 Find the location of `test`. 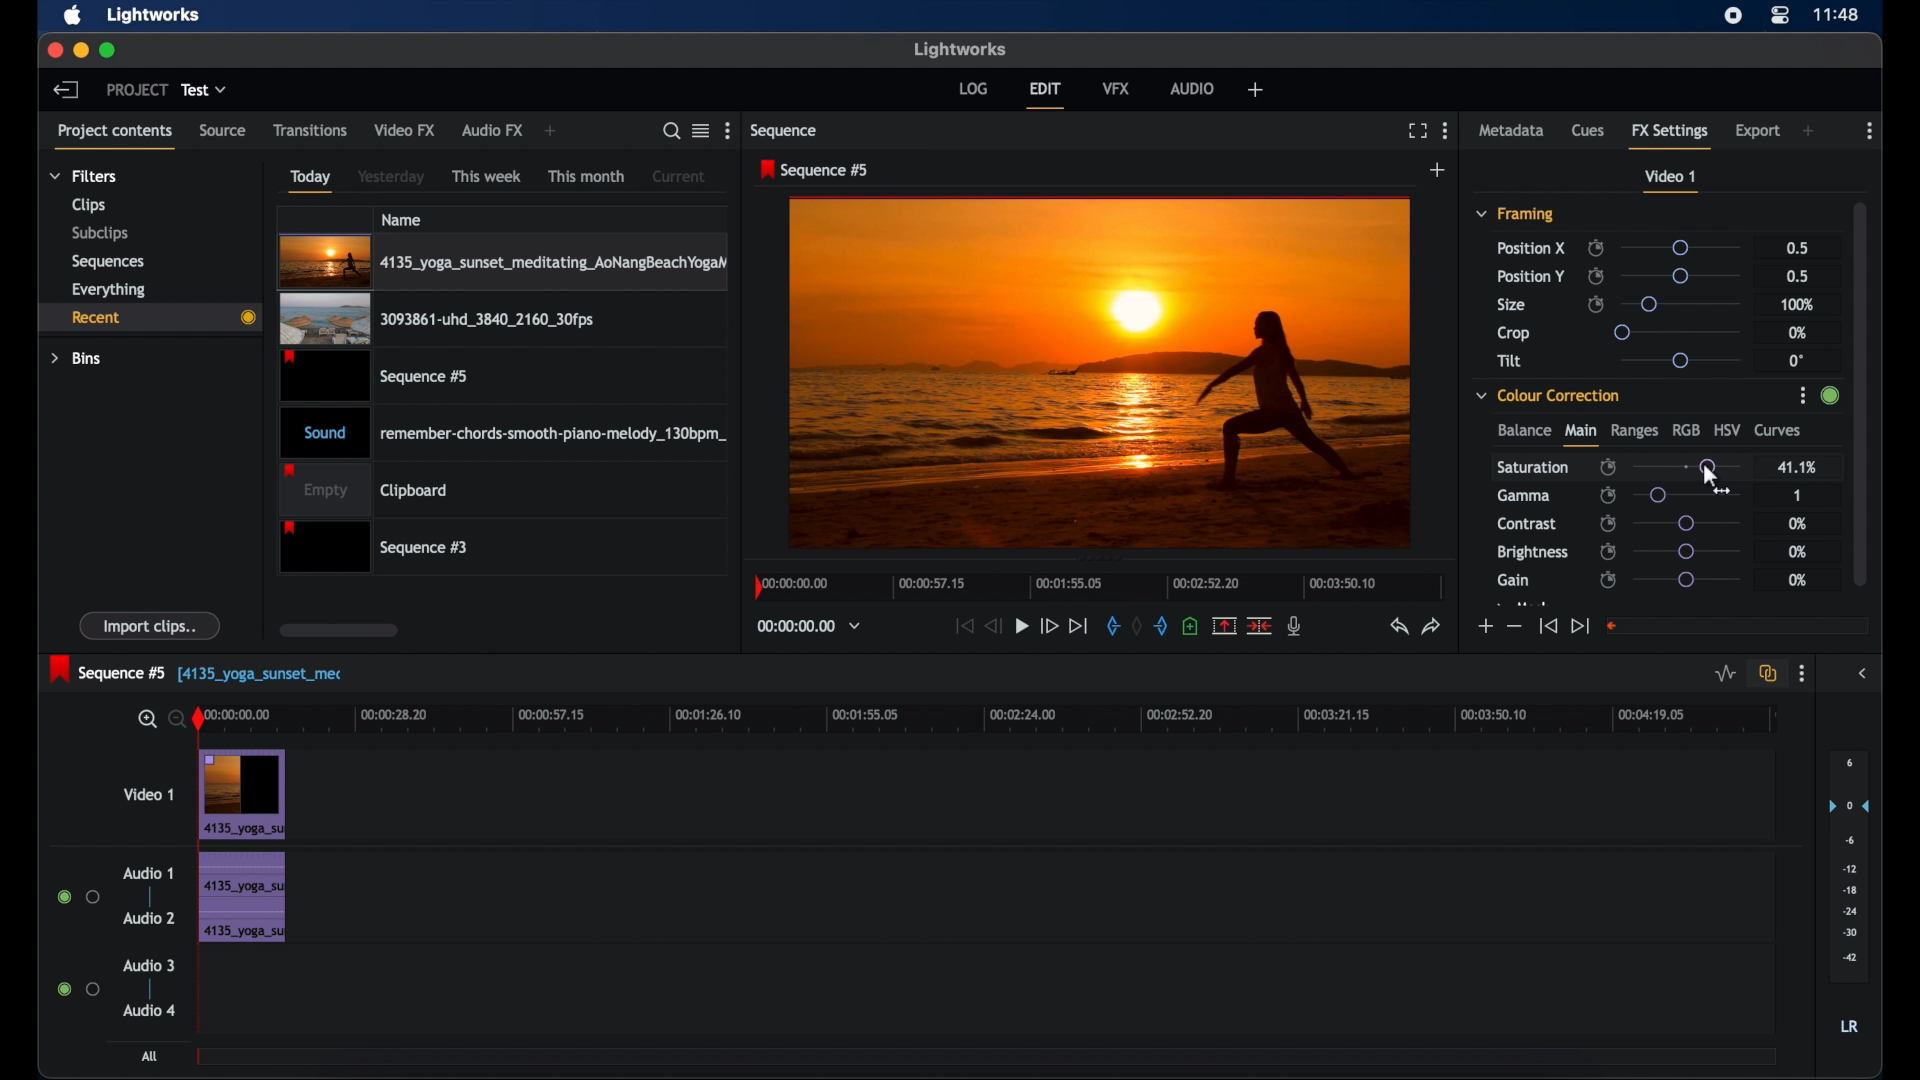

test is located at coordinates (206, 90).